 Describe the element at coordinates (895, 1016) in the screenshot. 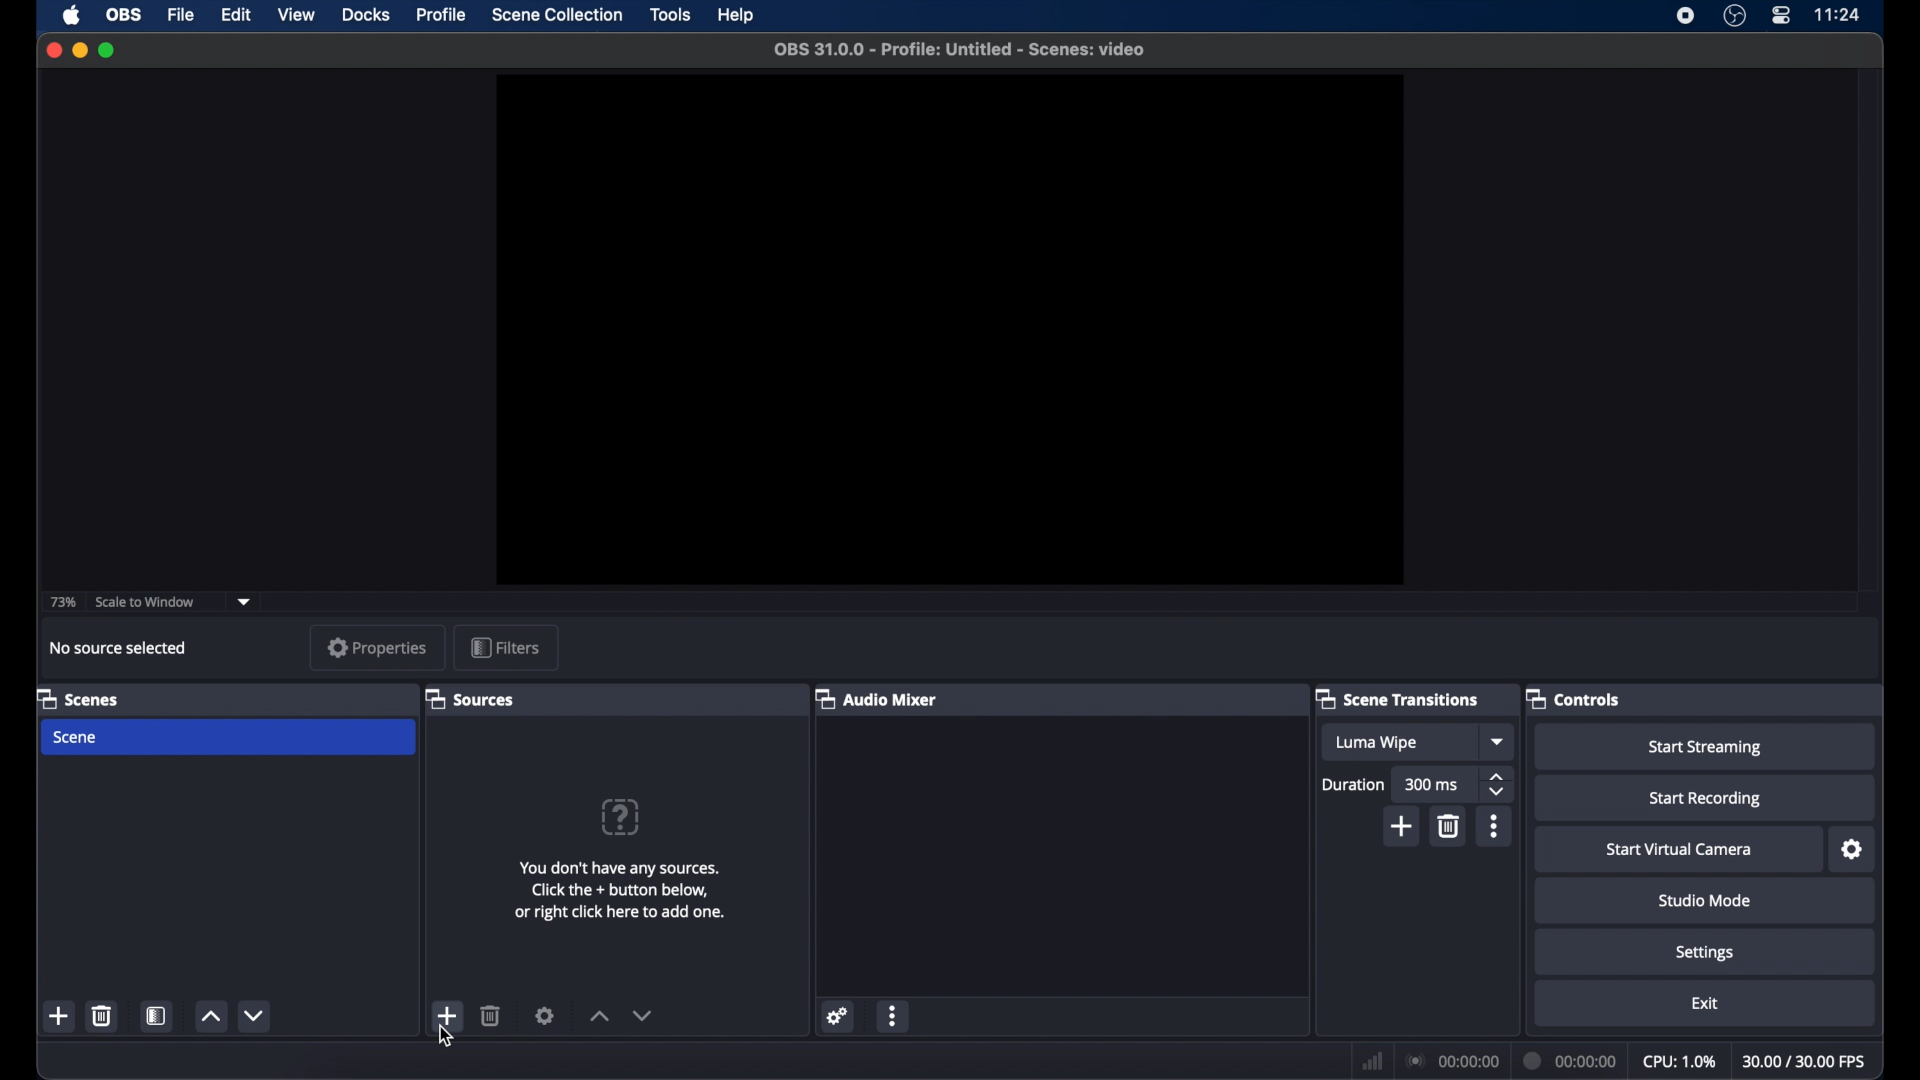

I see `more options` at that location.